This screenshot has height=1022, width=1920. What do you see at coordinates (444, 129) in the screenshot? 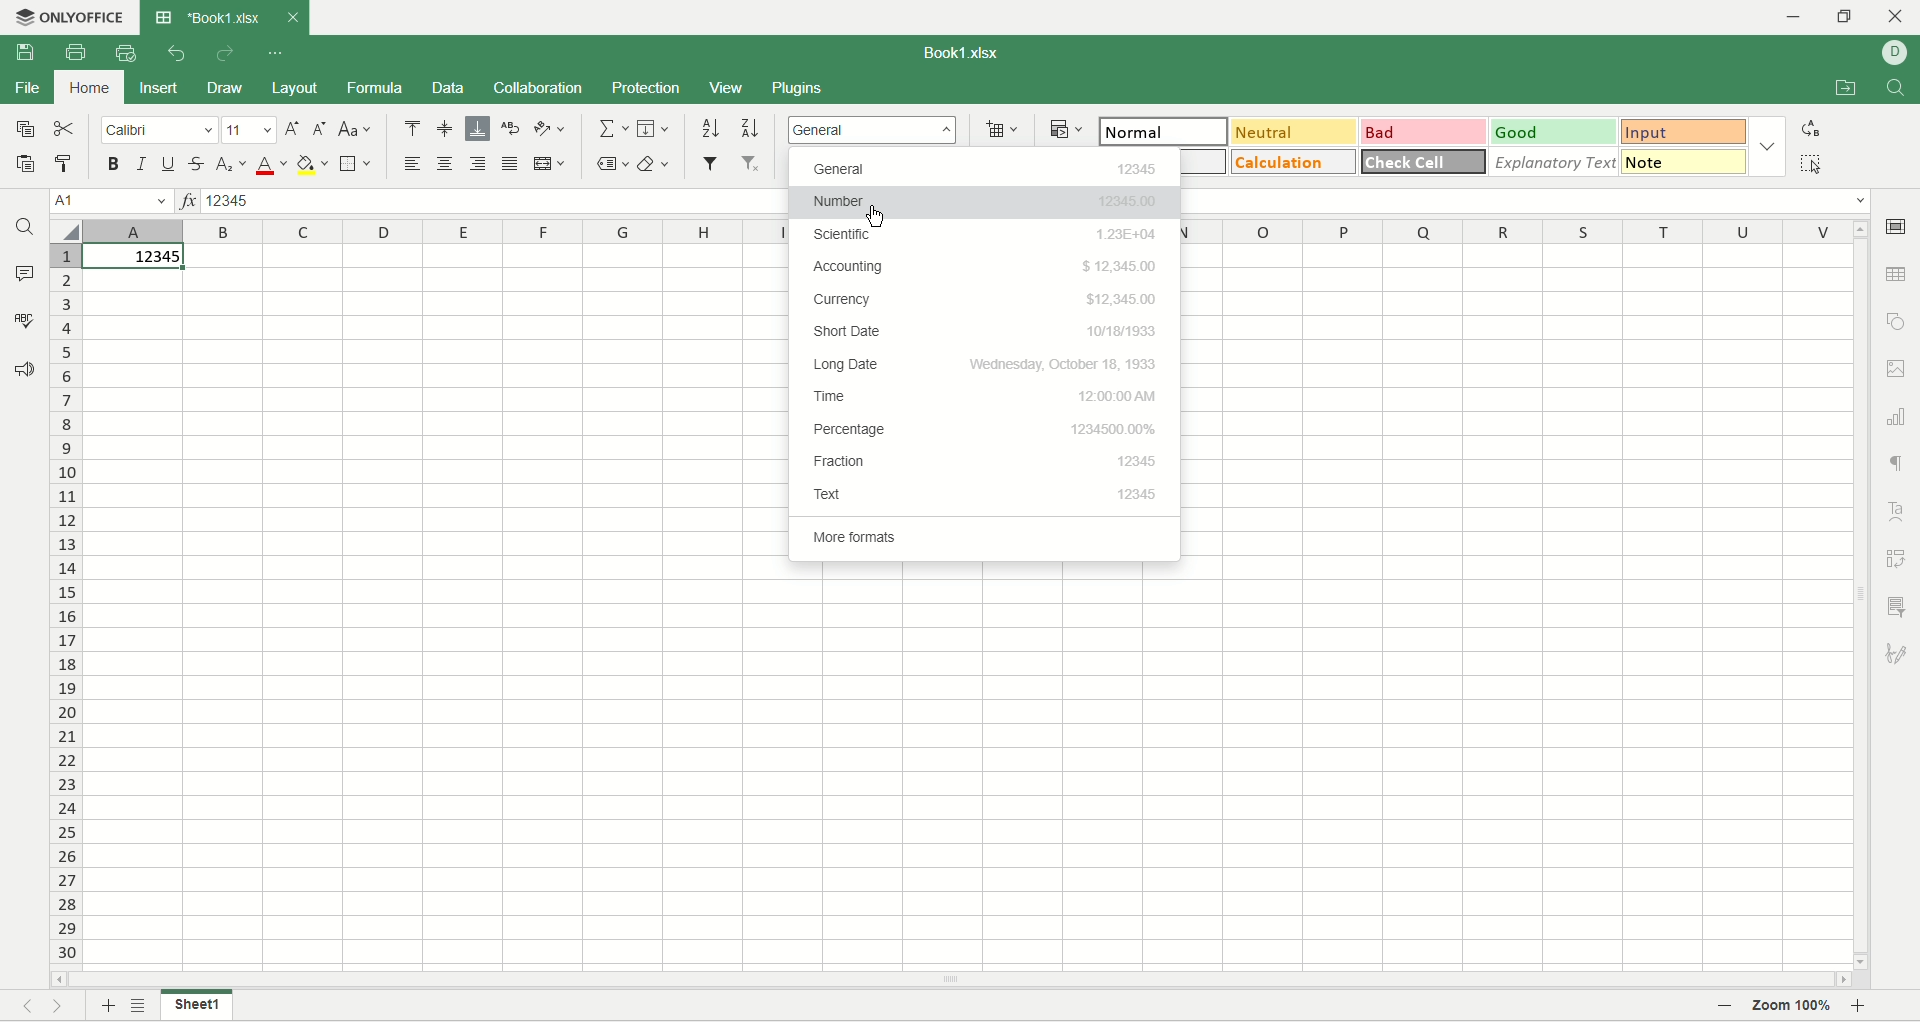
I see `align middle` at bounding box center [444, 129].